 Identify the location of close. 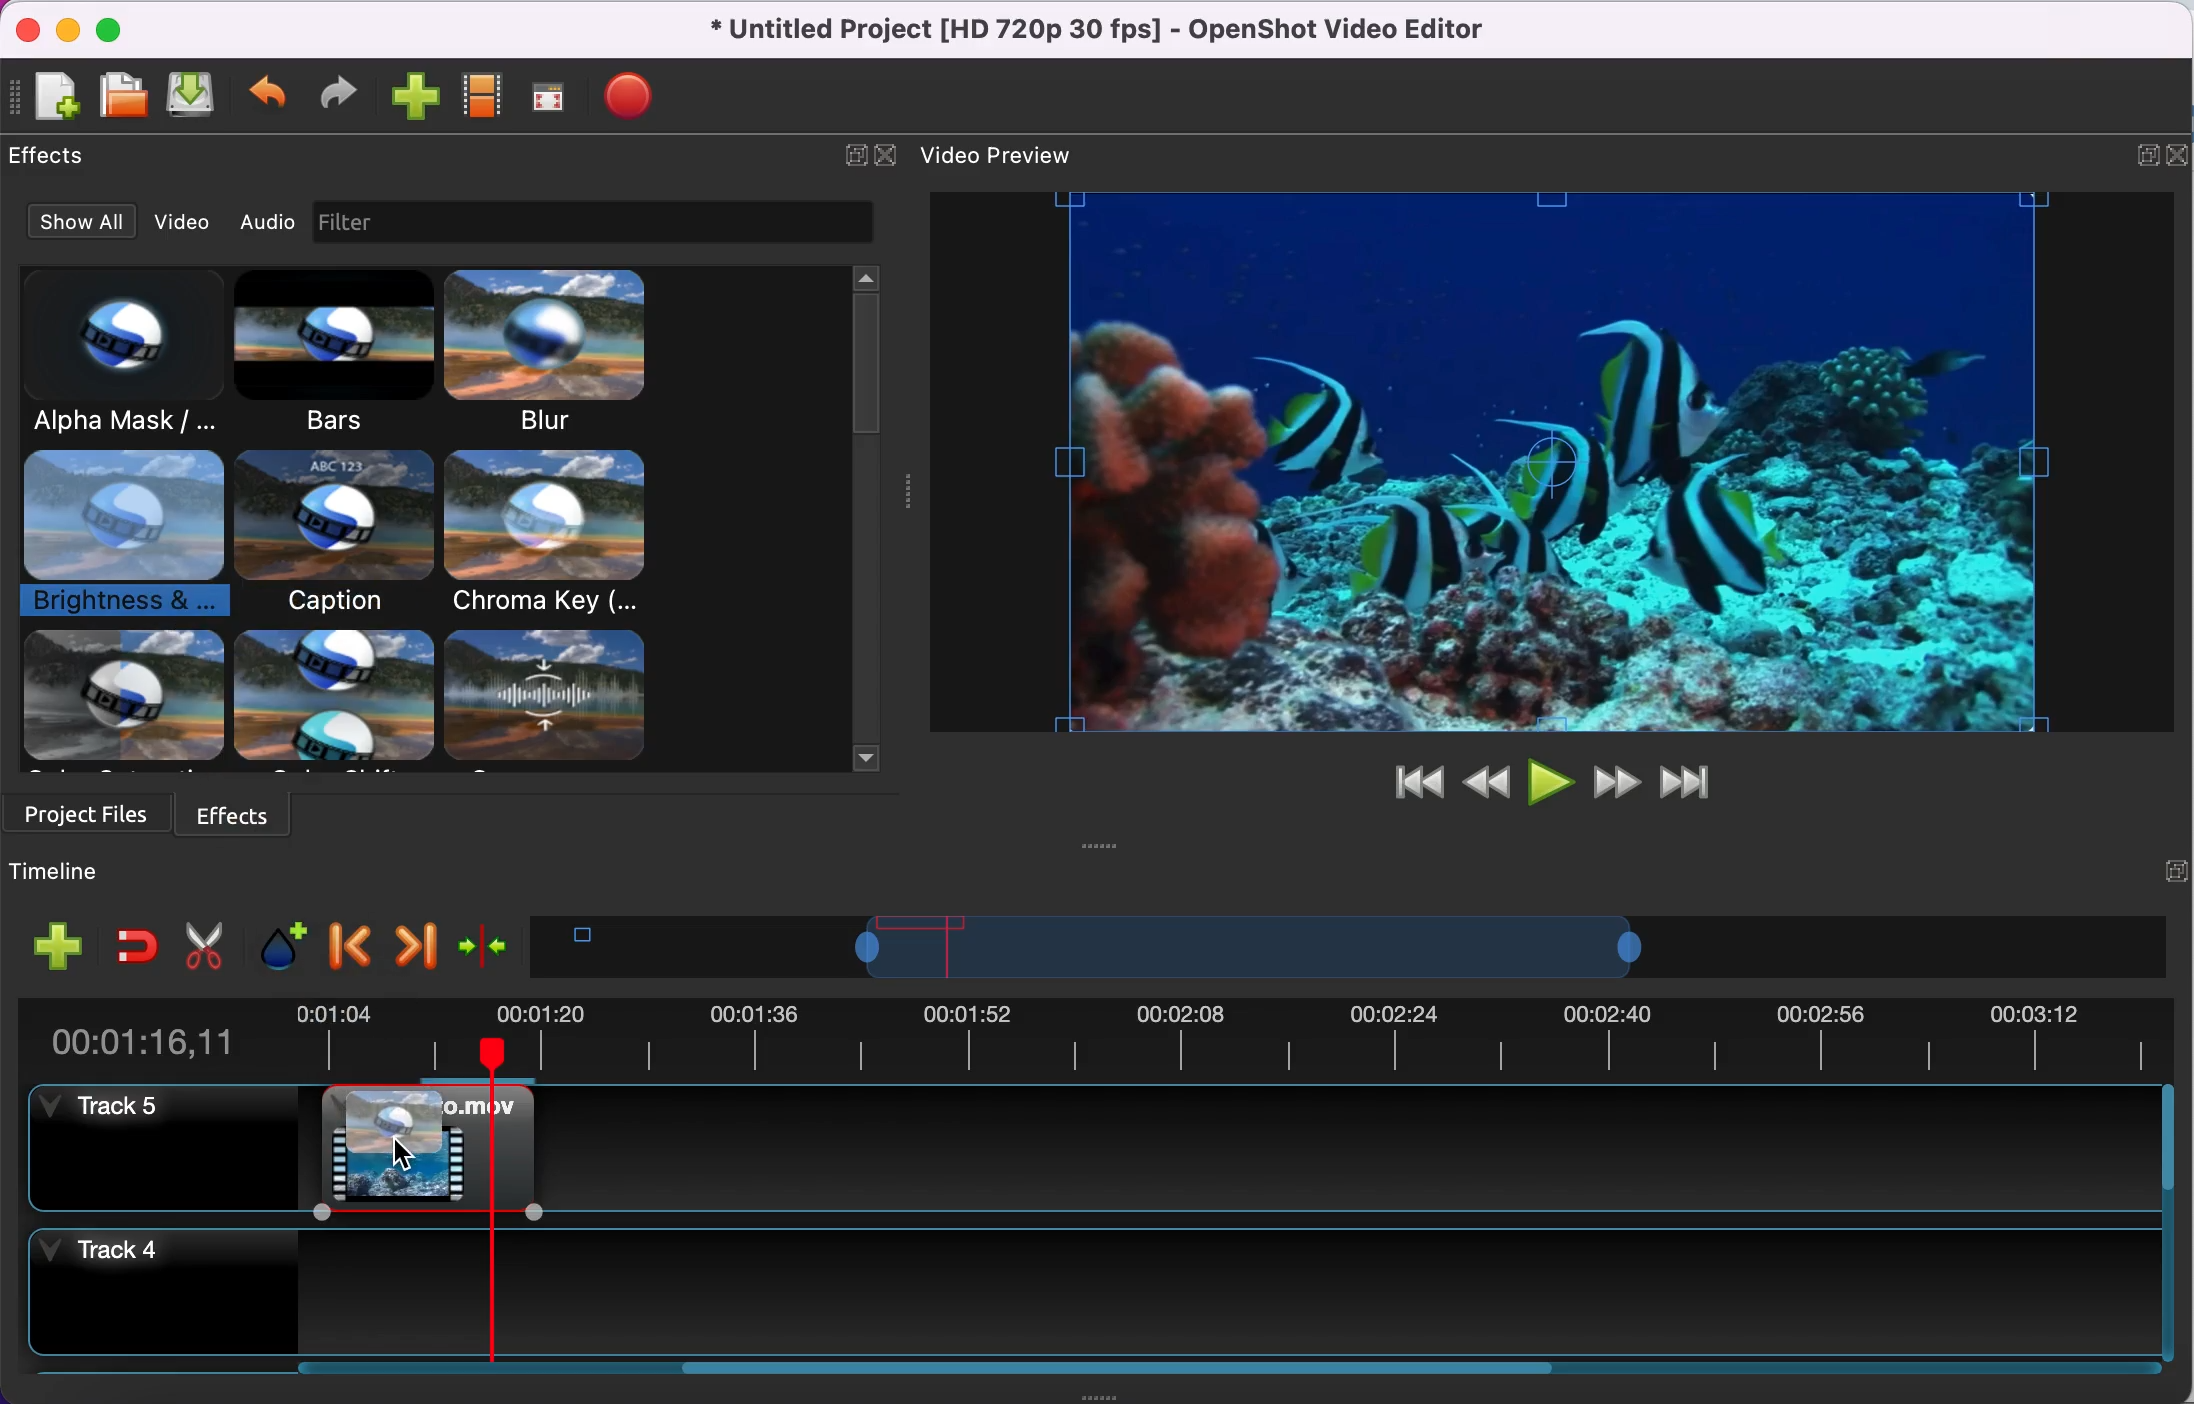
(32, 27).